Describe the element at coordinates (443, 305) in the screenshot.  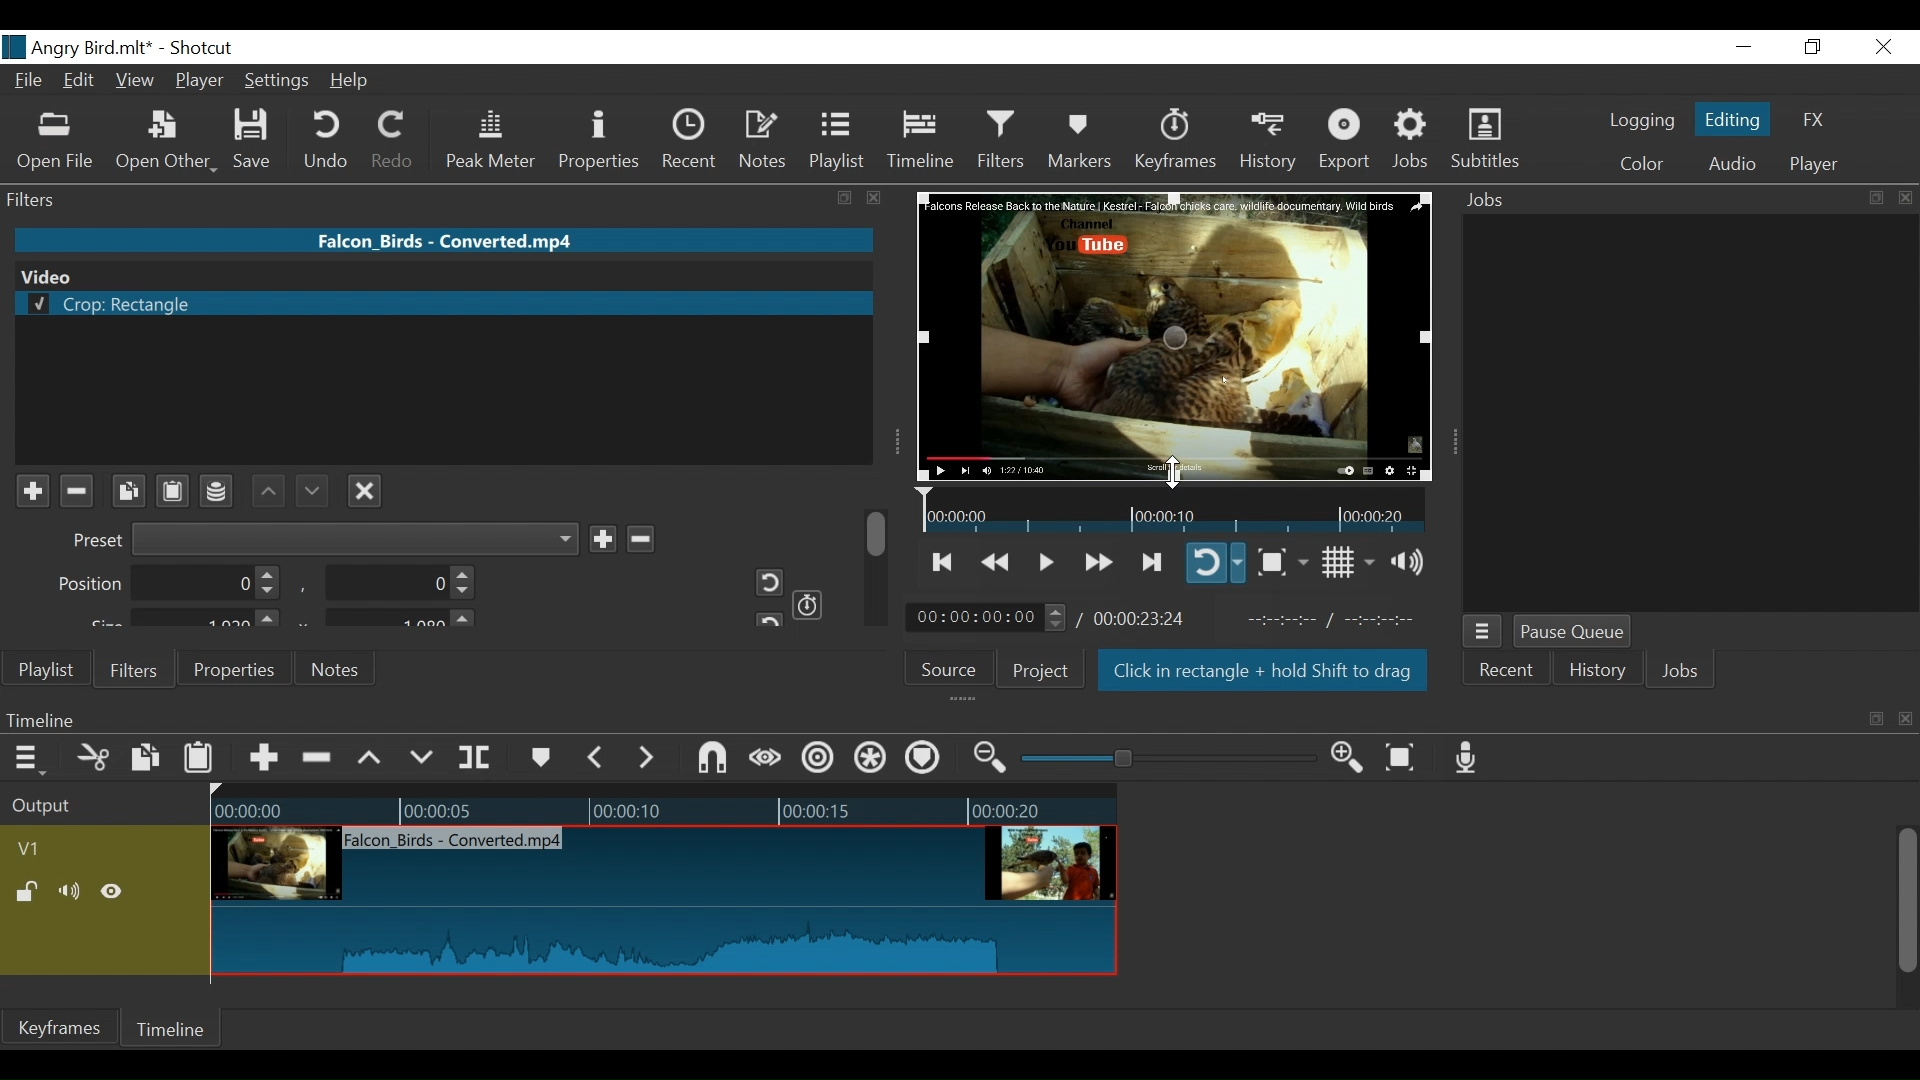
I see `Crop Rectangle` at that location.